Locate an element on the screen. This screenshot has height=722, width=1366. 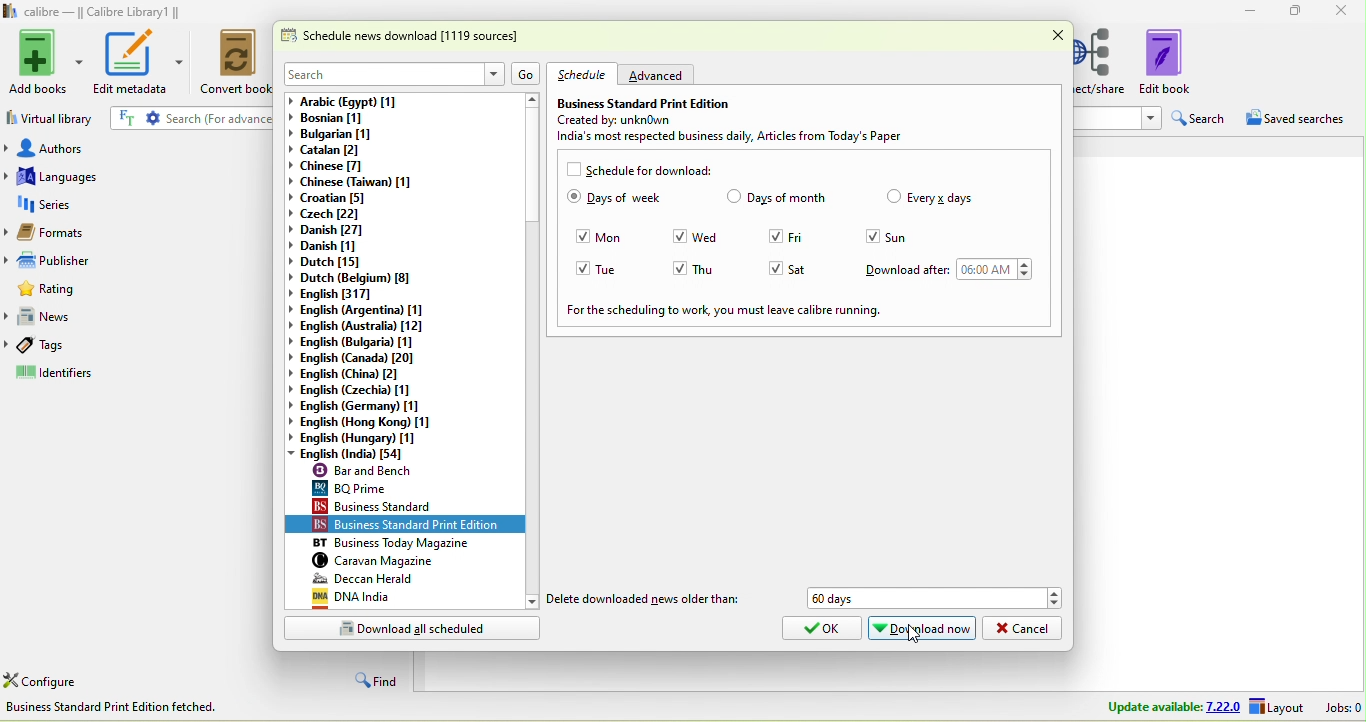
english (china)[2] is located at coordinates (363, 375).